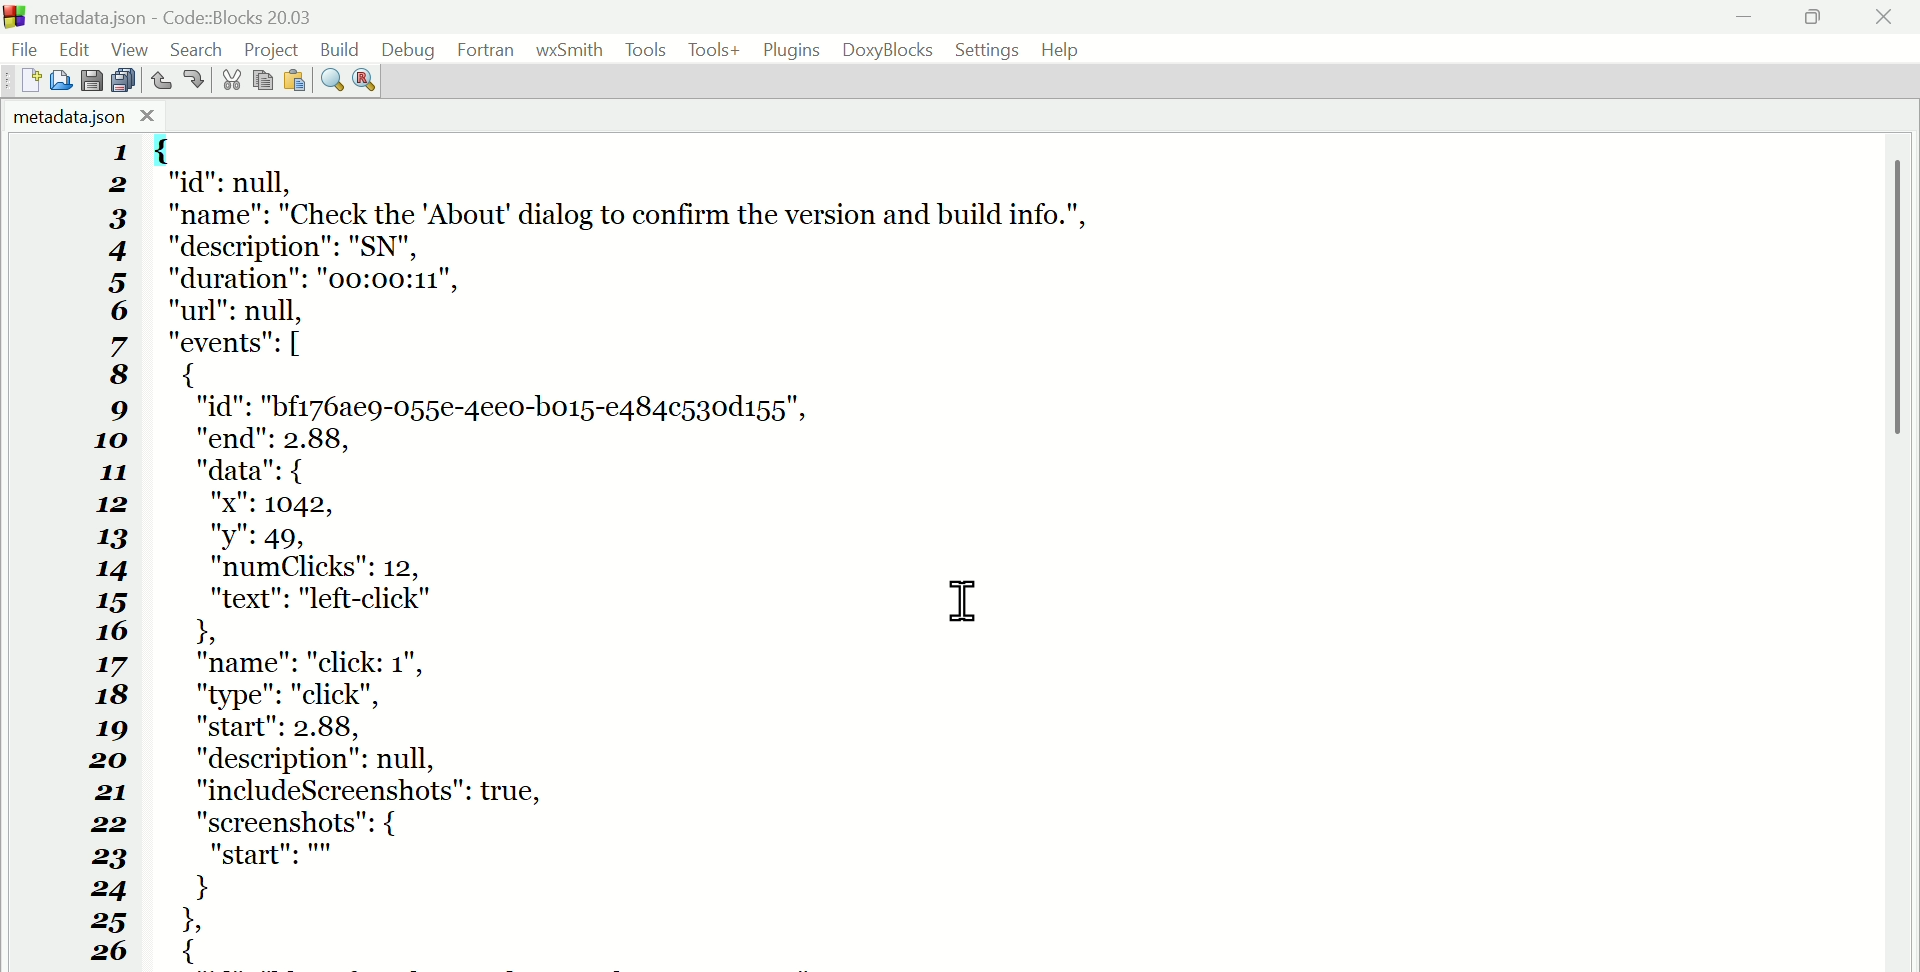  Describe the element at coordinates (193, 78) in the screenshot. I see `Redo` at that location.